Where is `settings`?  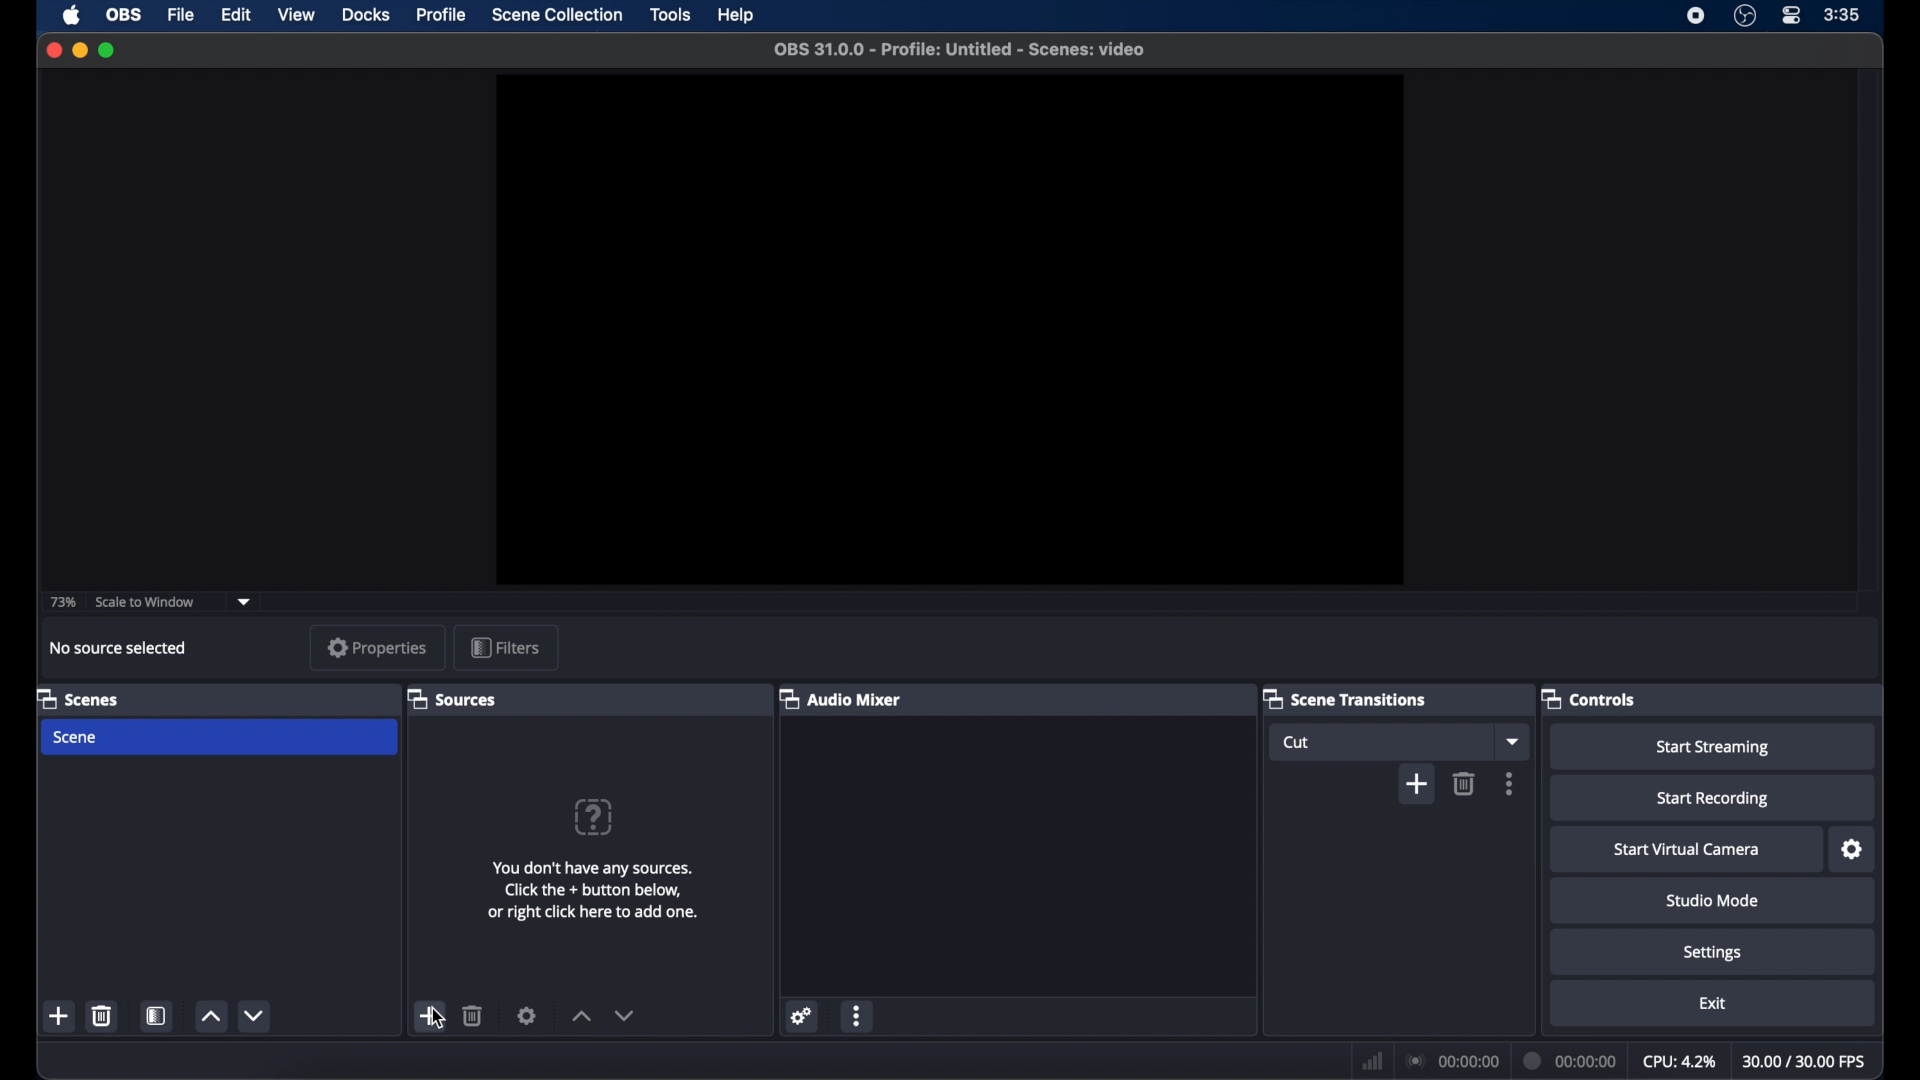
settings is located at coordinates (802, 1015).